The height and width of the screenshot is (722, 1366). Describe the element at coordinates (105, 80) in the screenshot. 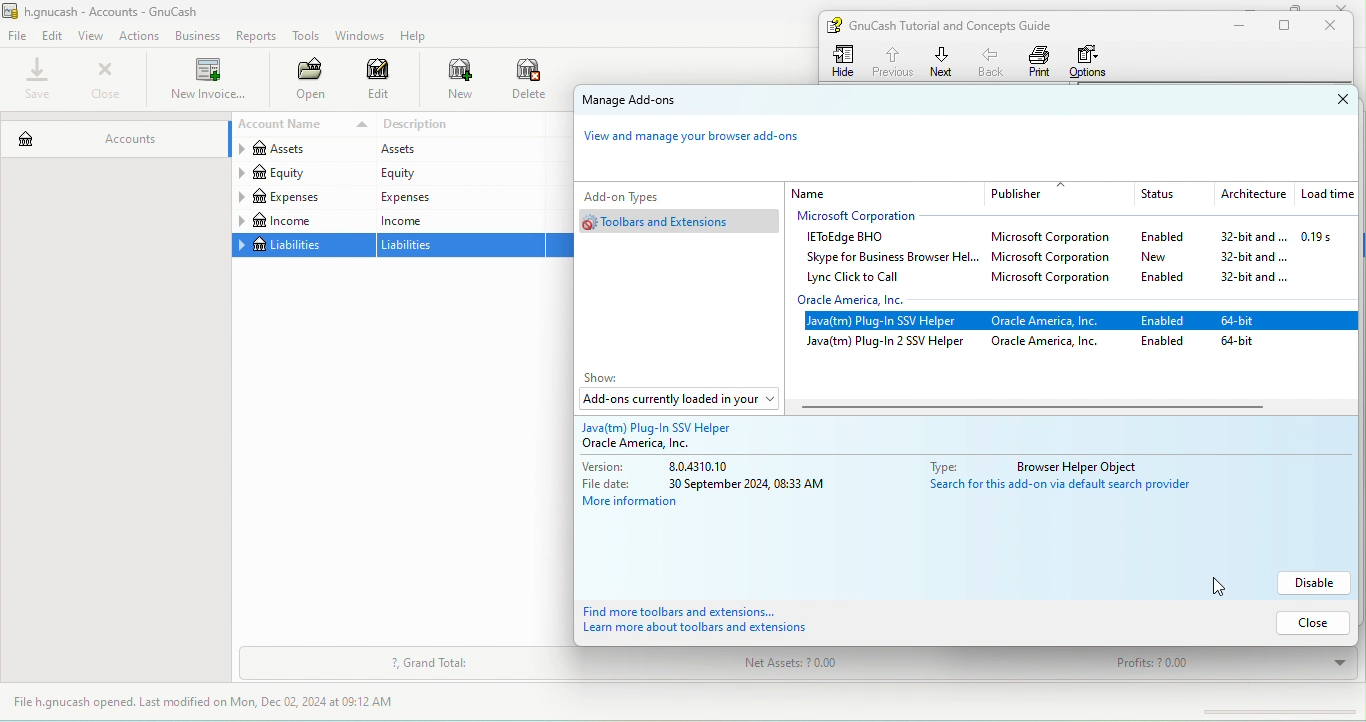

I see `close` at that location.